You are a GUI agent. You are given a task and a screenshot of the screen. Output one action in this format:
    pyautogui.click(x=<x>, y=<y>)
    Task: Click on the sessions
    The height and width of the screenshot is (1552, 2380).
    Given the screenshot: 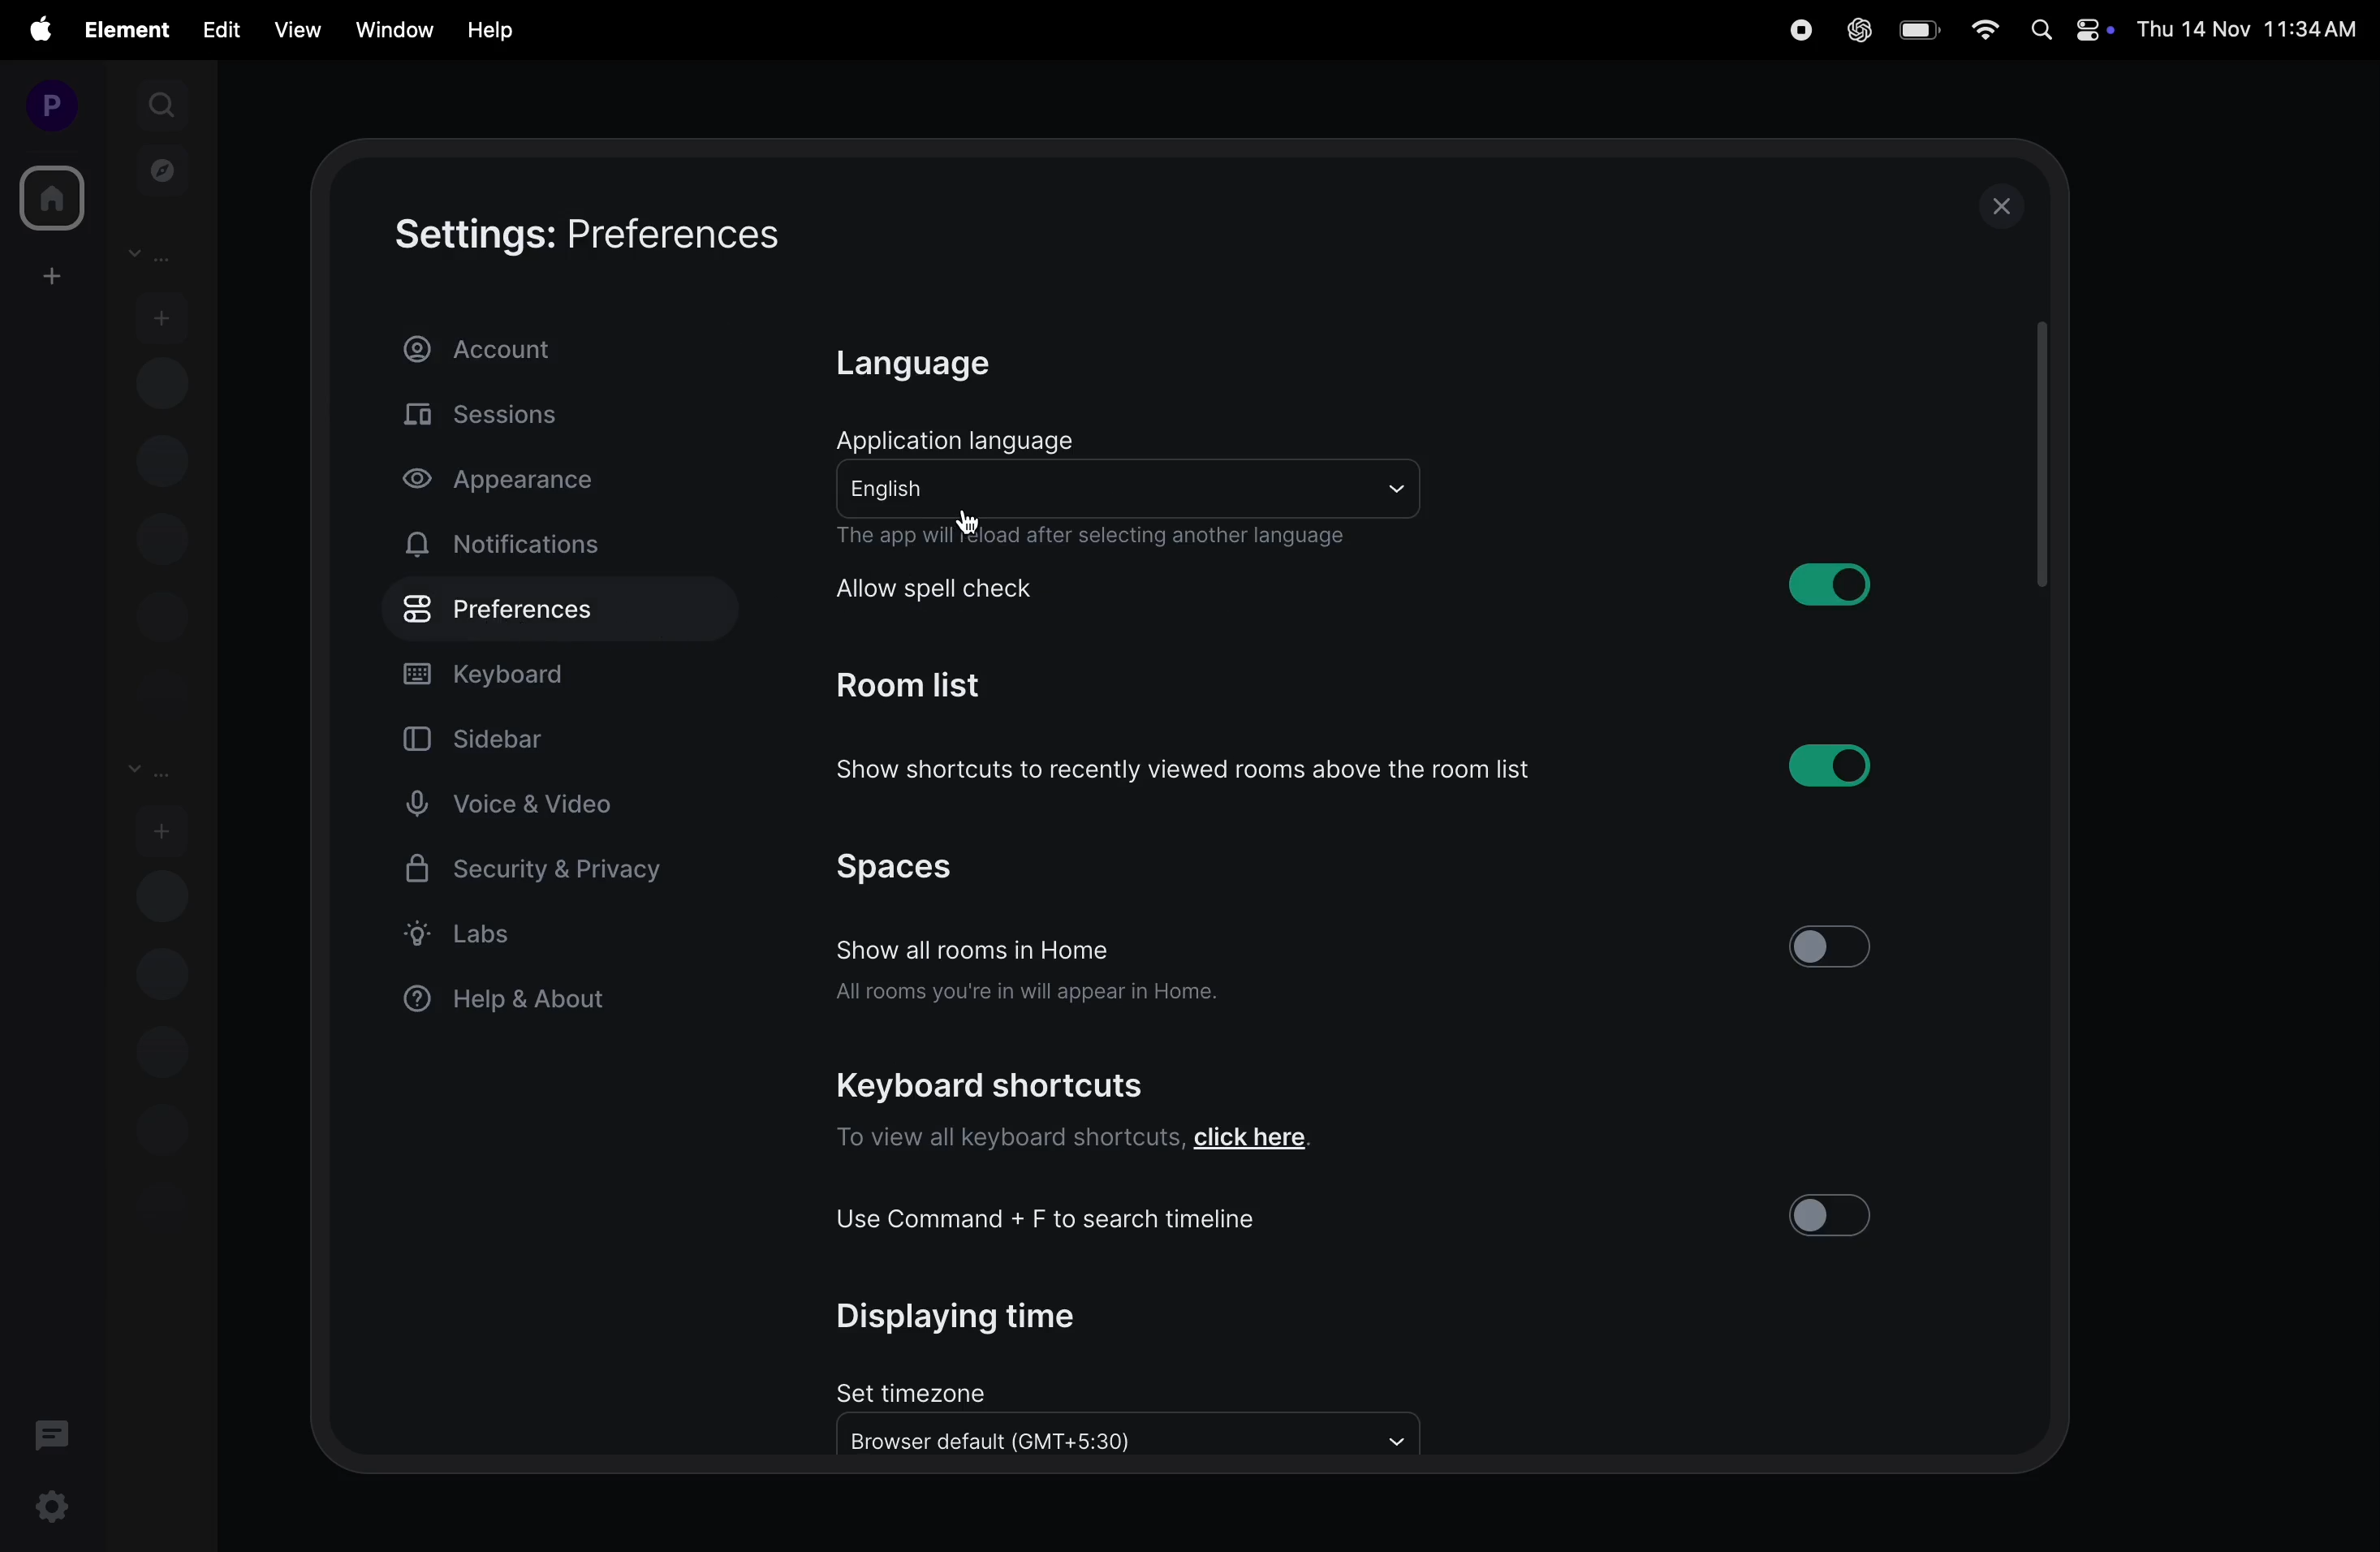 What is the action you would take?
    pyautogui.click(x=537, y=420)
    